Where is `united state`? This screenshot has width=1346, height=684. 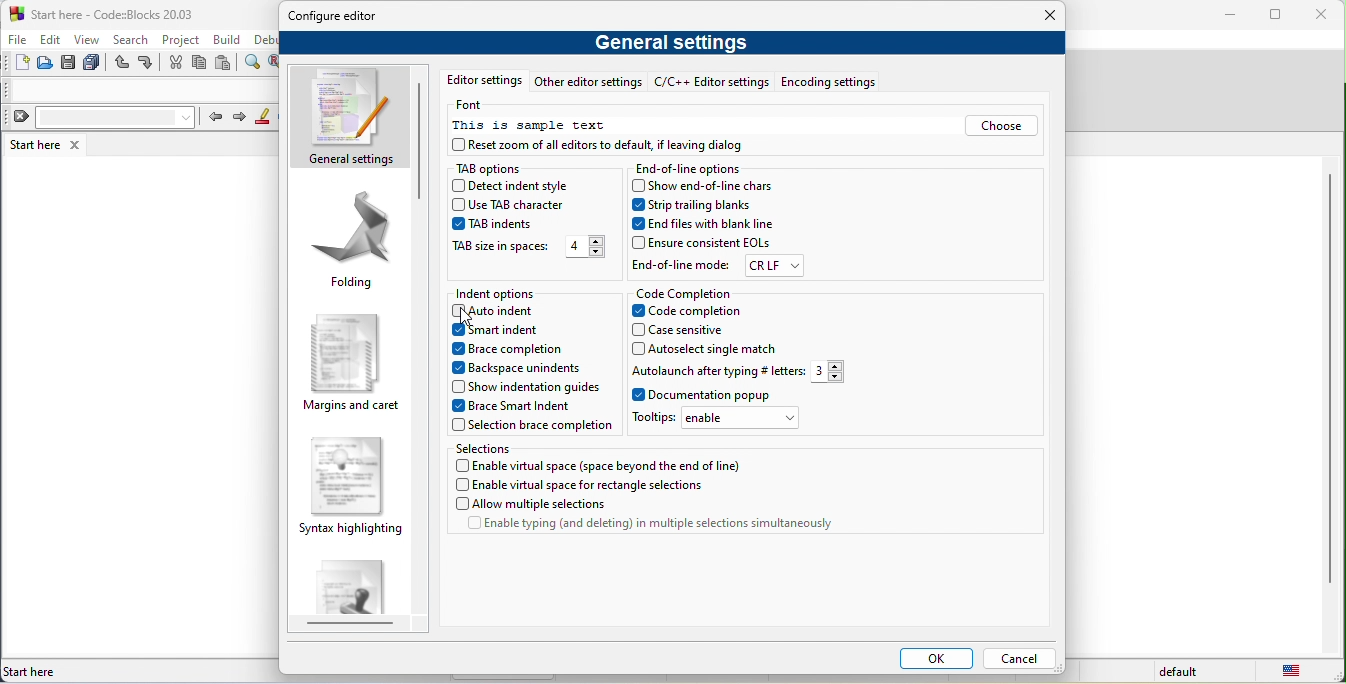
united state is located at coordinates (1290, 673).